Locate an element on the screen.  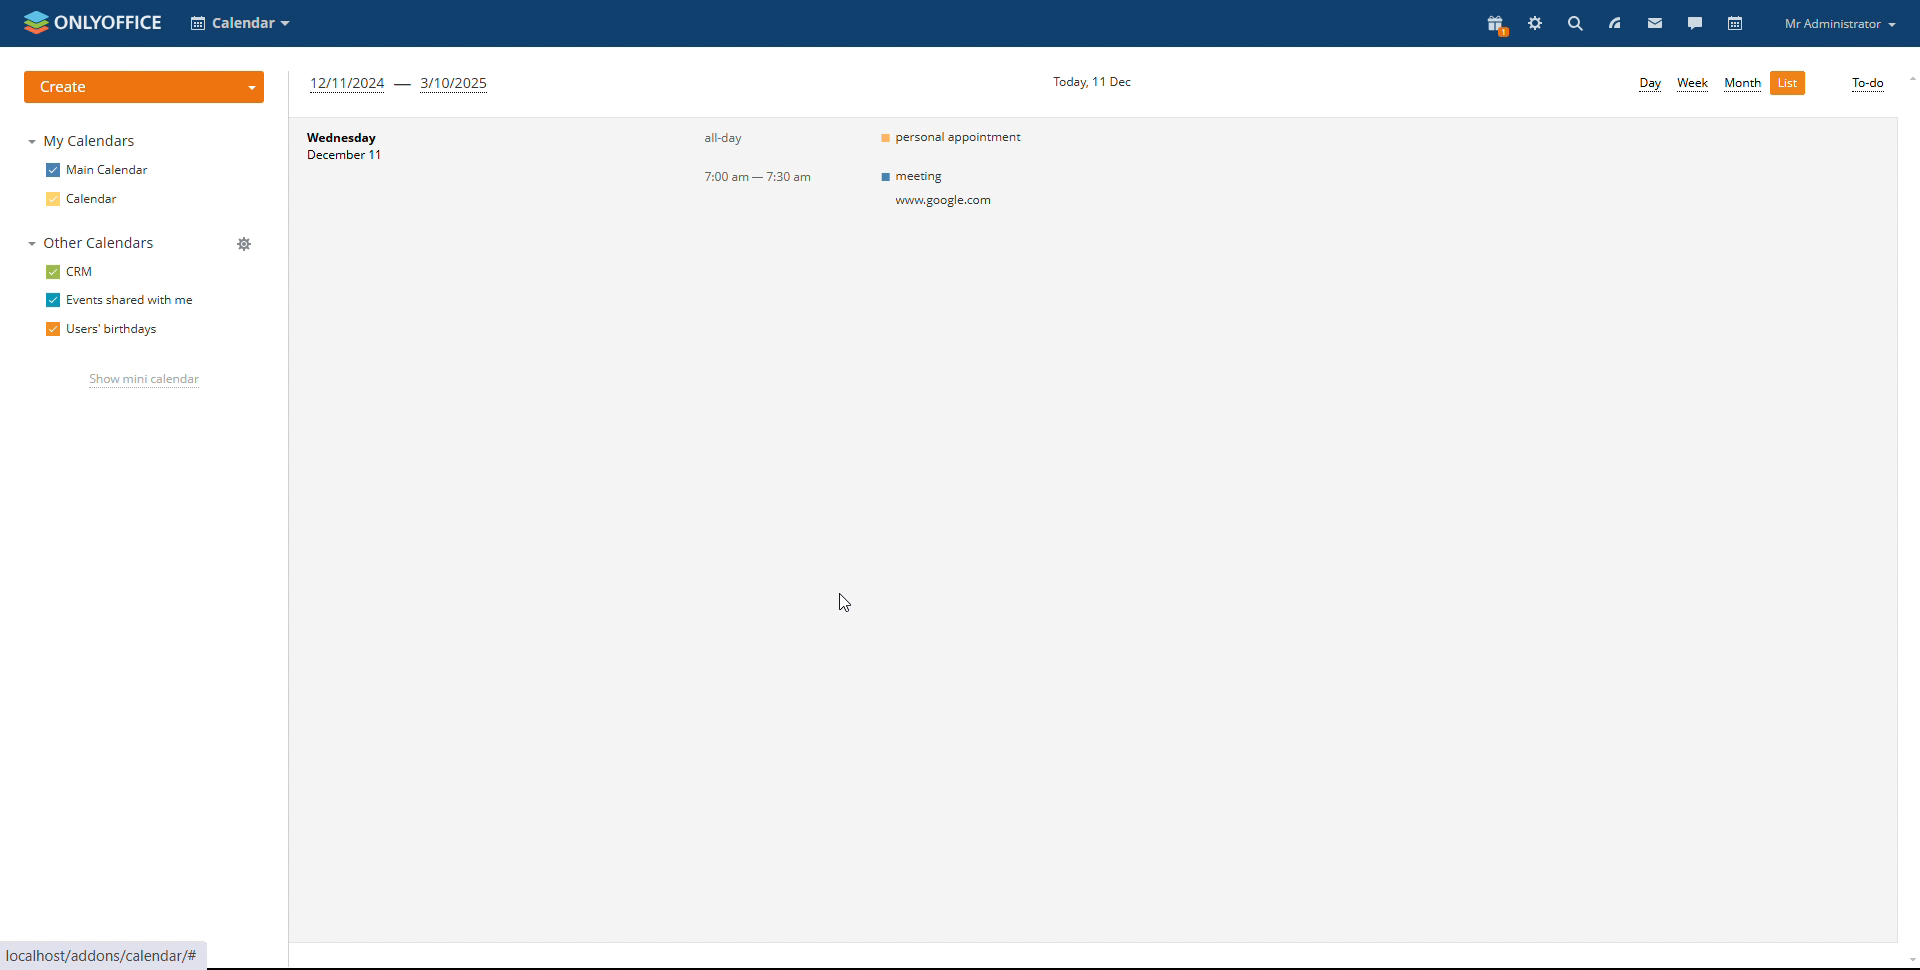
select application is located at coordinates (240, 22).